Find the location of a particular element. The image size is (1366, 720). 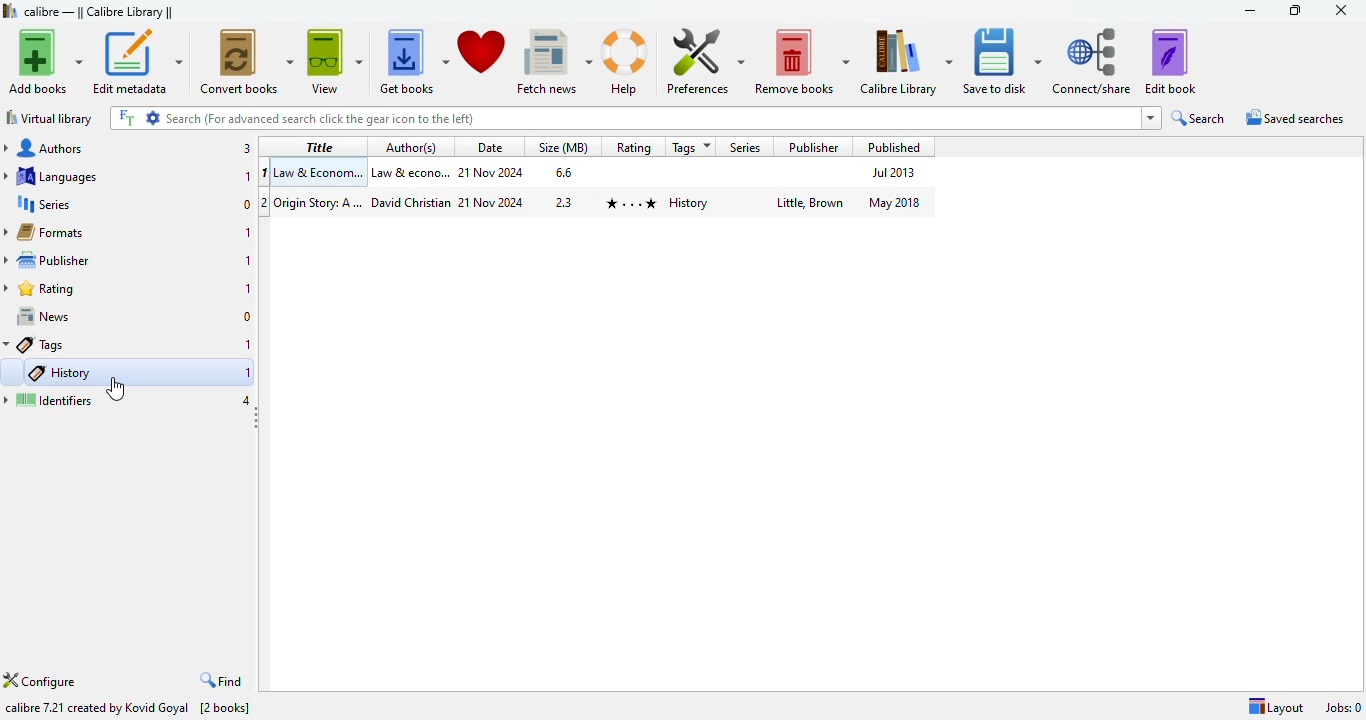

connect/share is located at coordinates (1093, 60).